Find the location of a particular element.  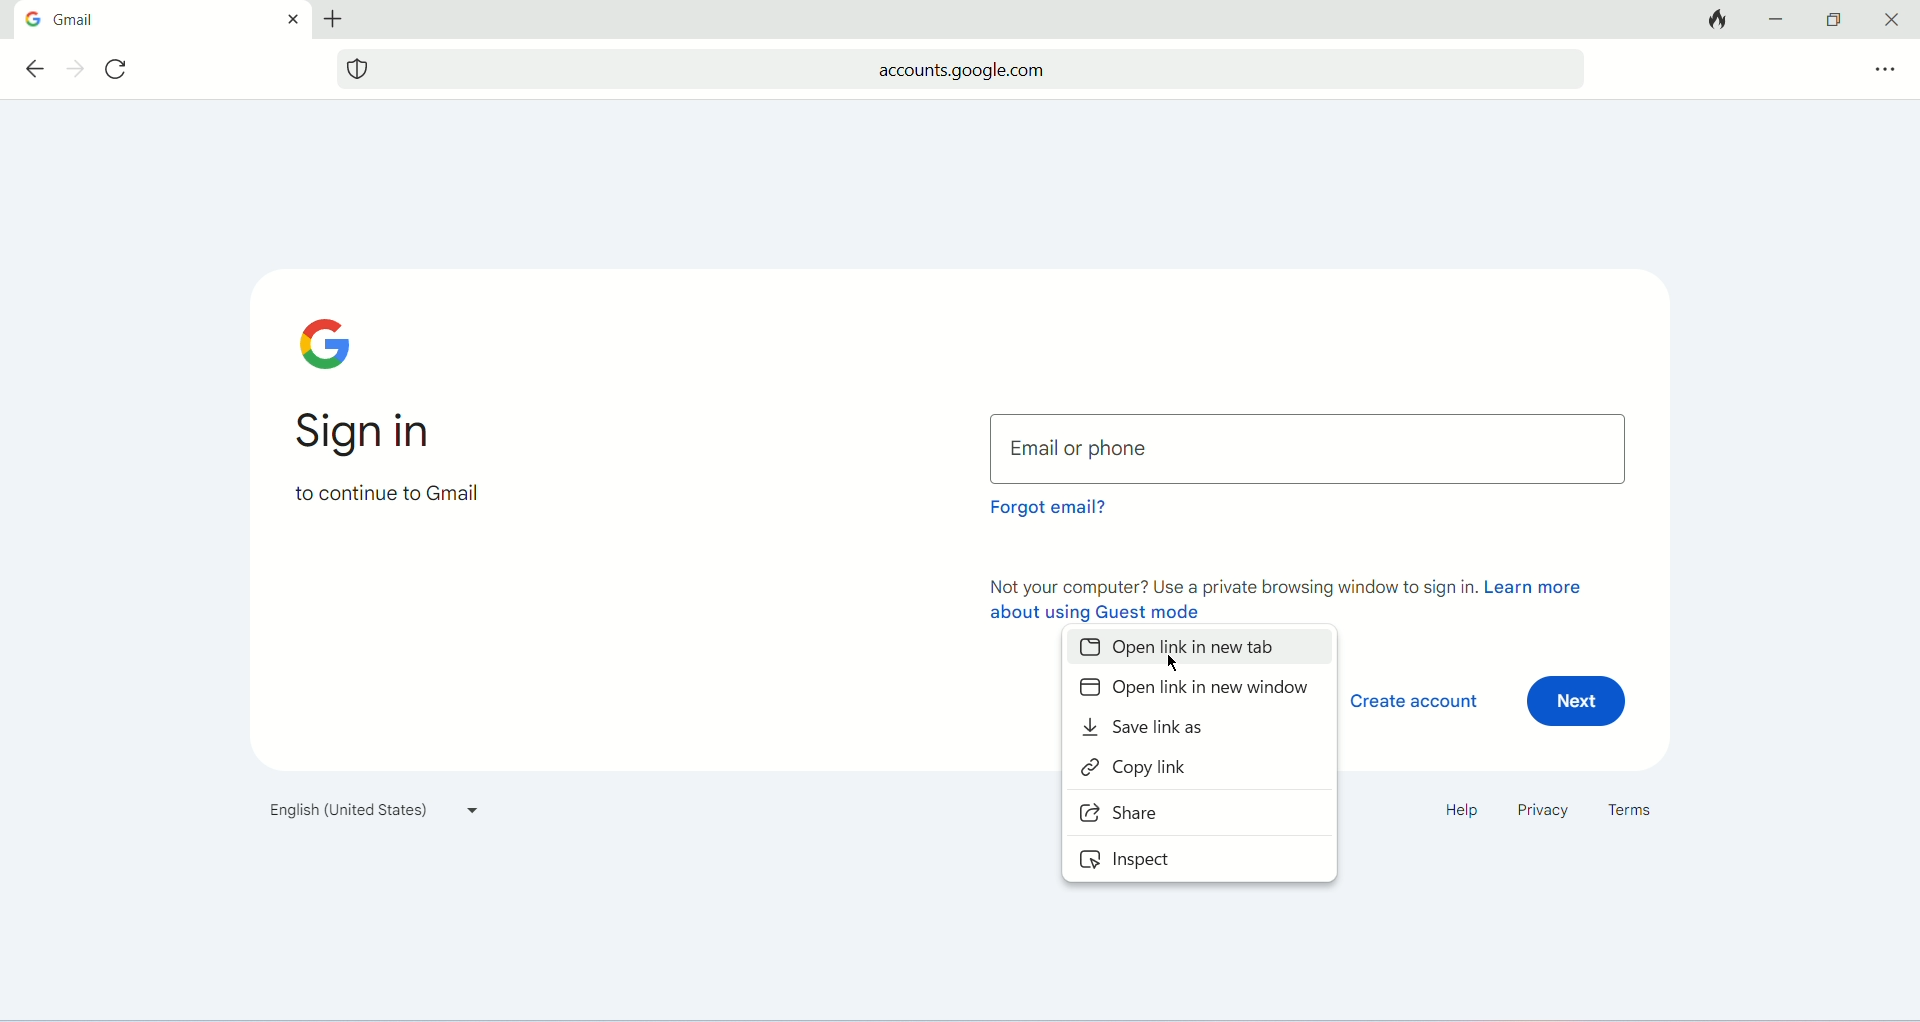

google logo is located at coordinates (333, 344).